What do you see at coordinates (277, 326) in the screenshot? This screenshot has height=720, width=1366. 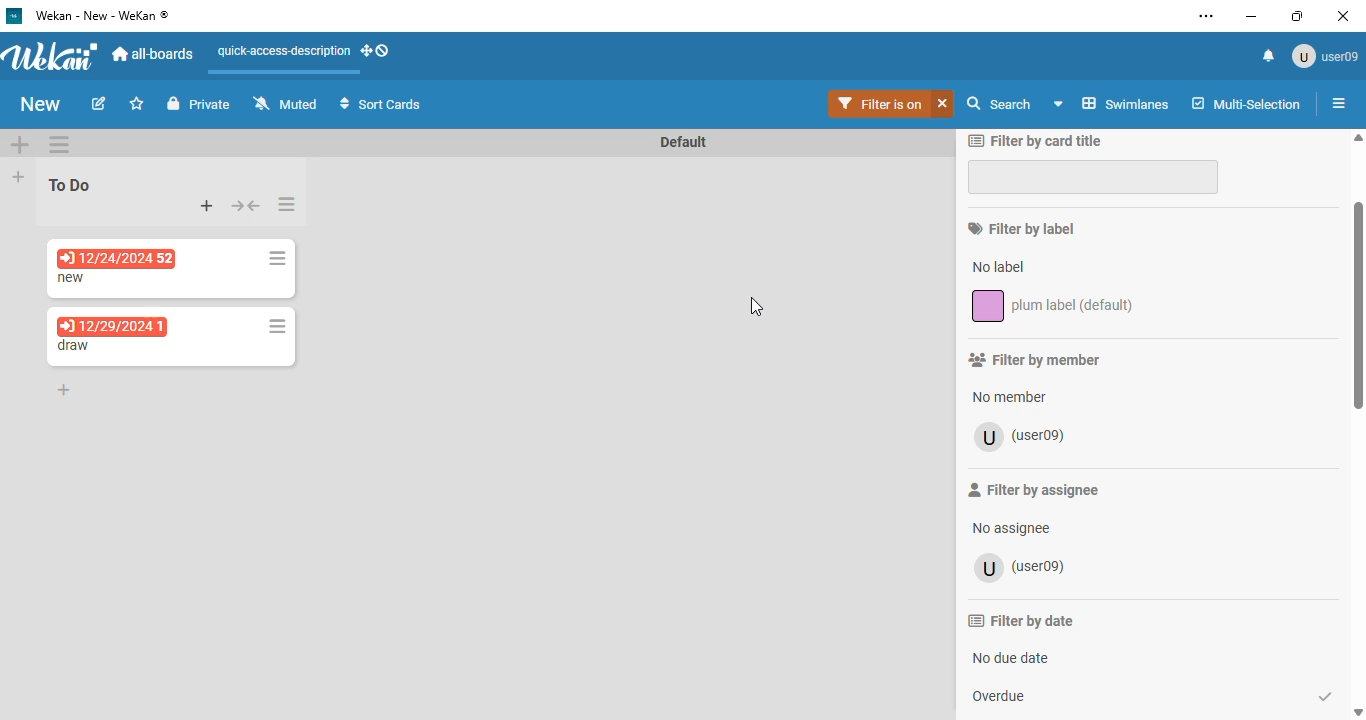 I see `card actions` at bounding box center [277, 326].